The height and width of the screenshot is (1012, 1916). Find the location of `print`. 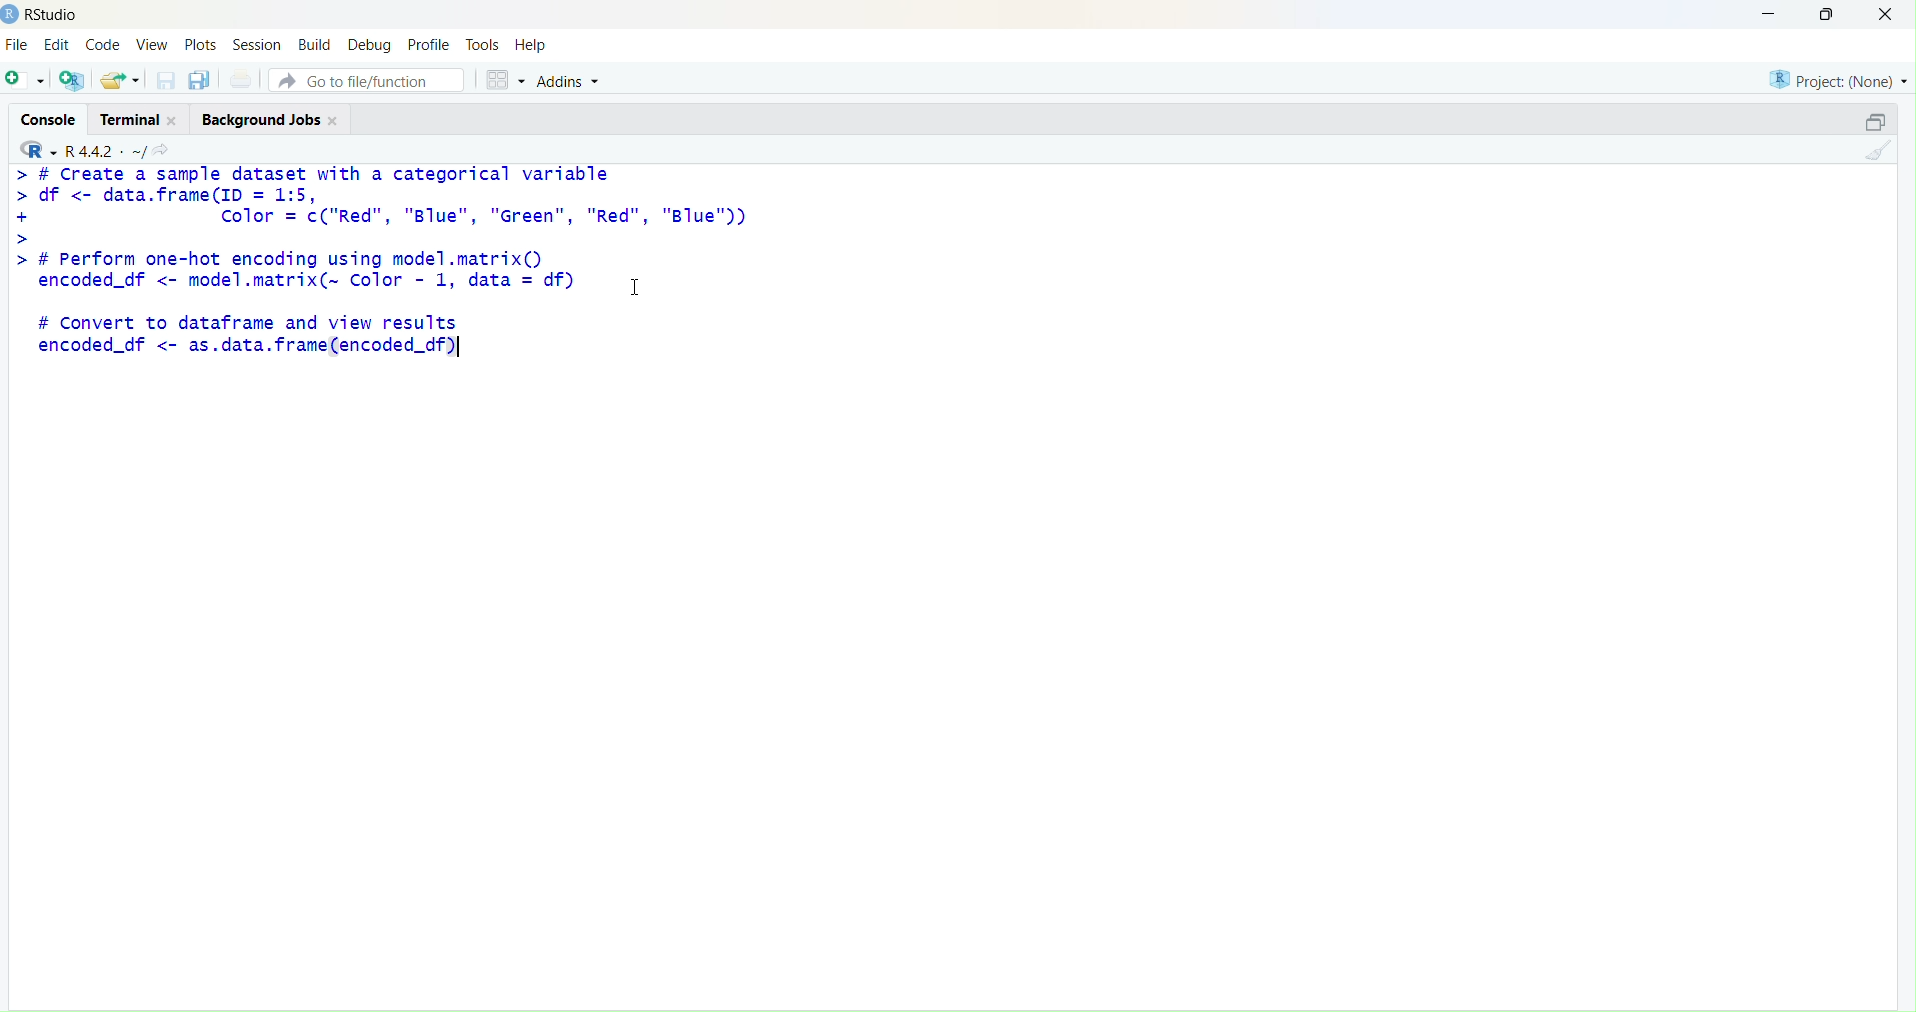

print is located at coordinates (244, 79).